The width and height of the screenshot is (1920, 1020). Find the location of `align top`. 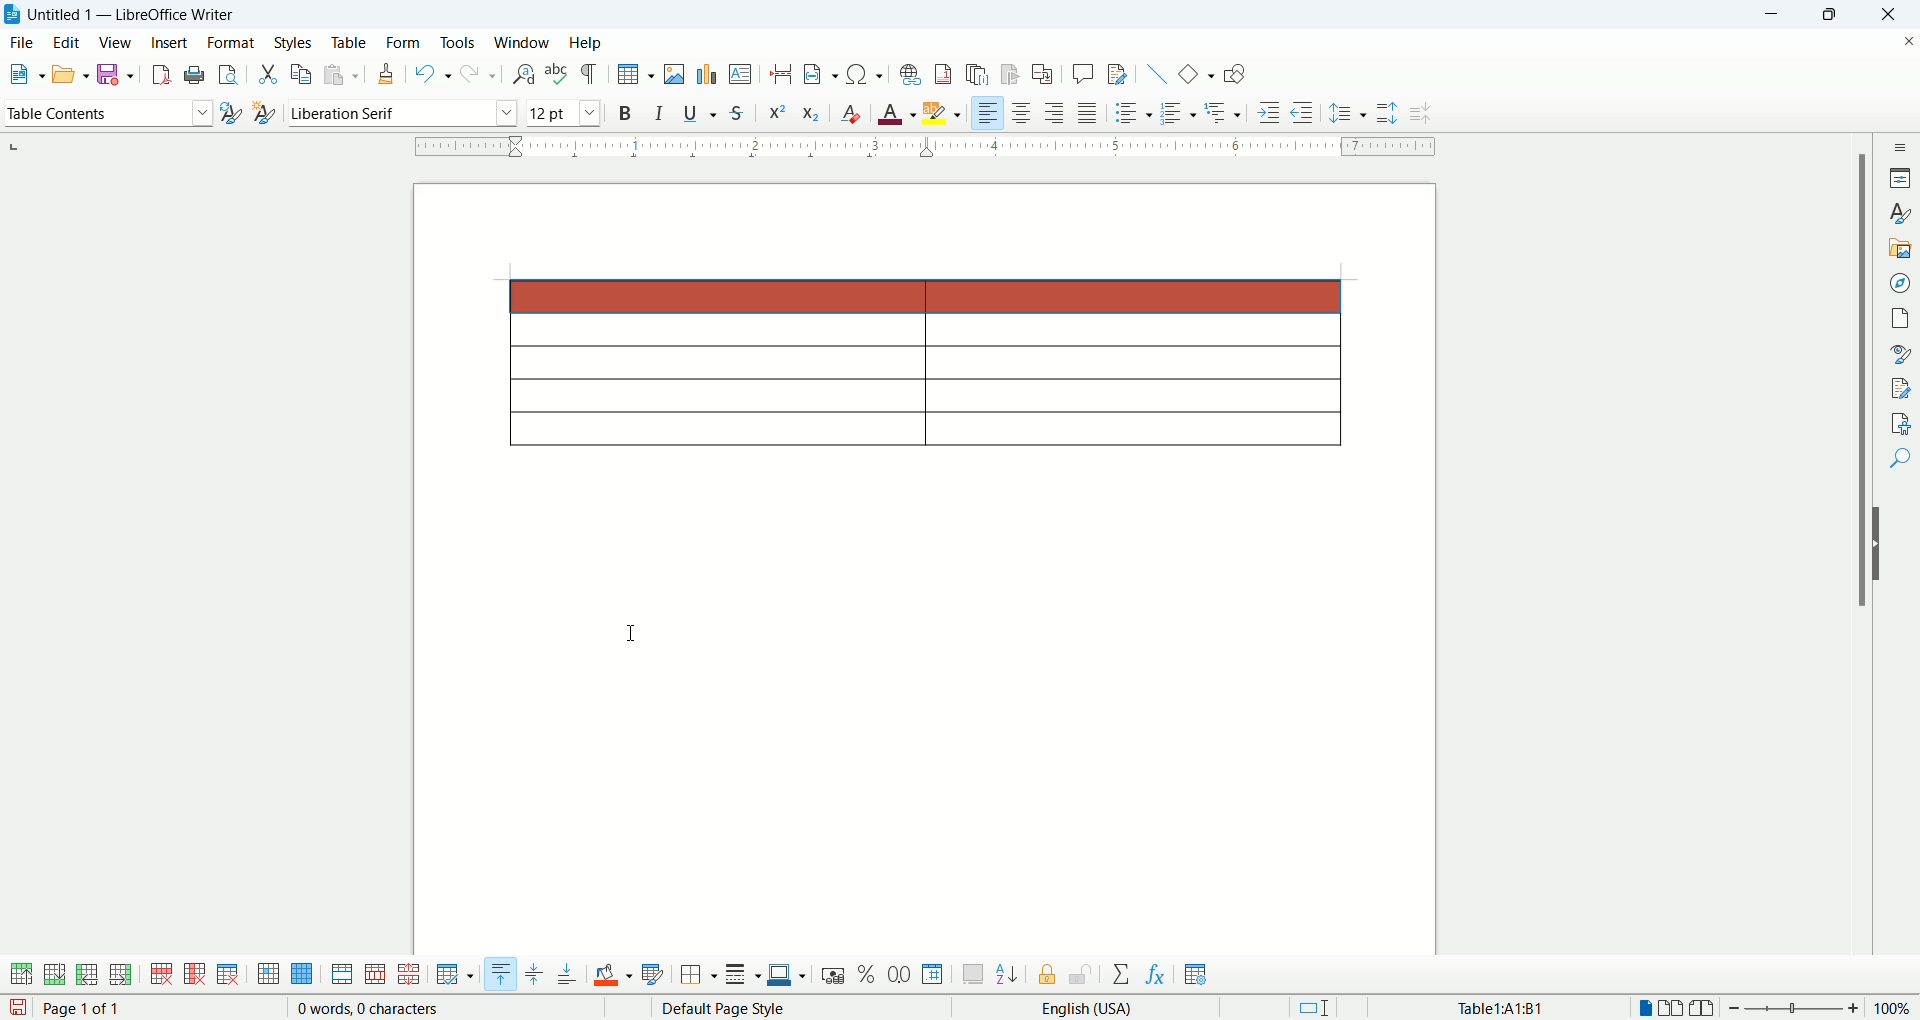

align top is located at coordinates (499, 974).